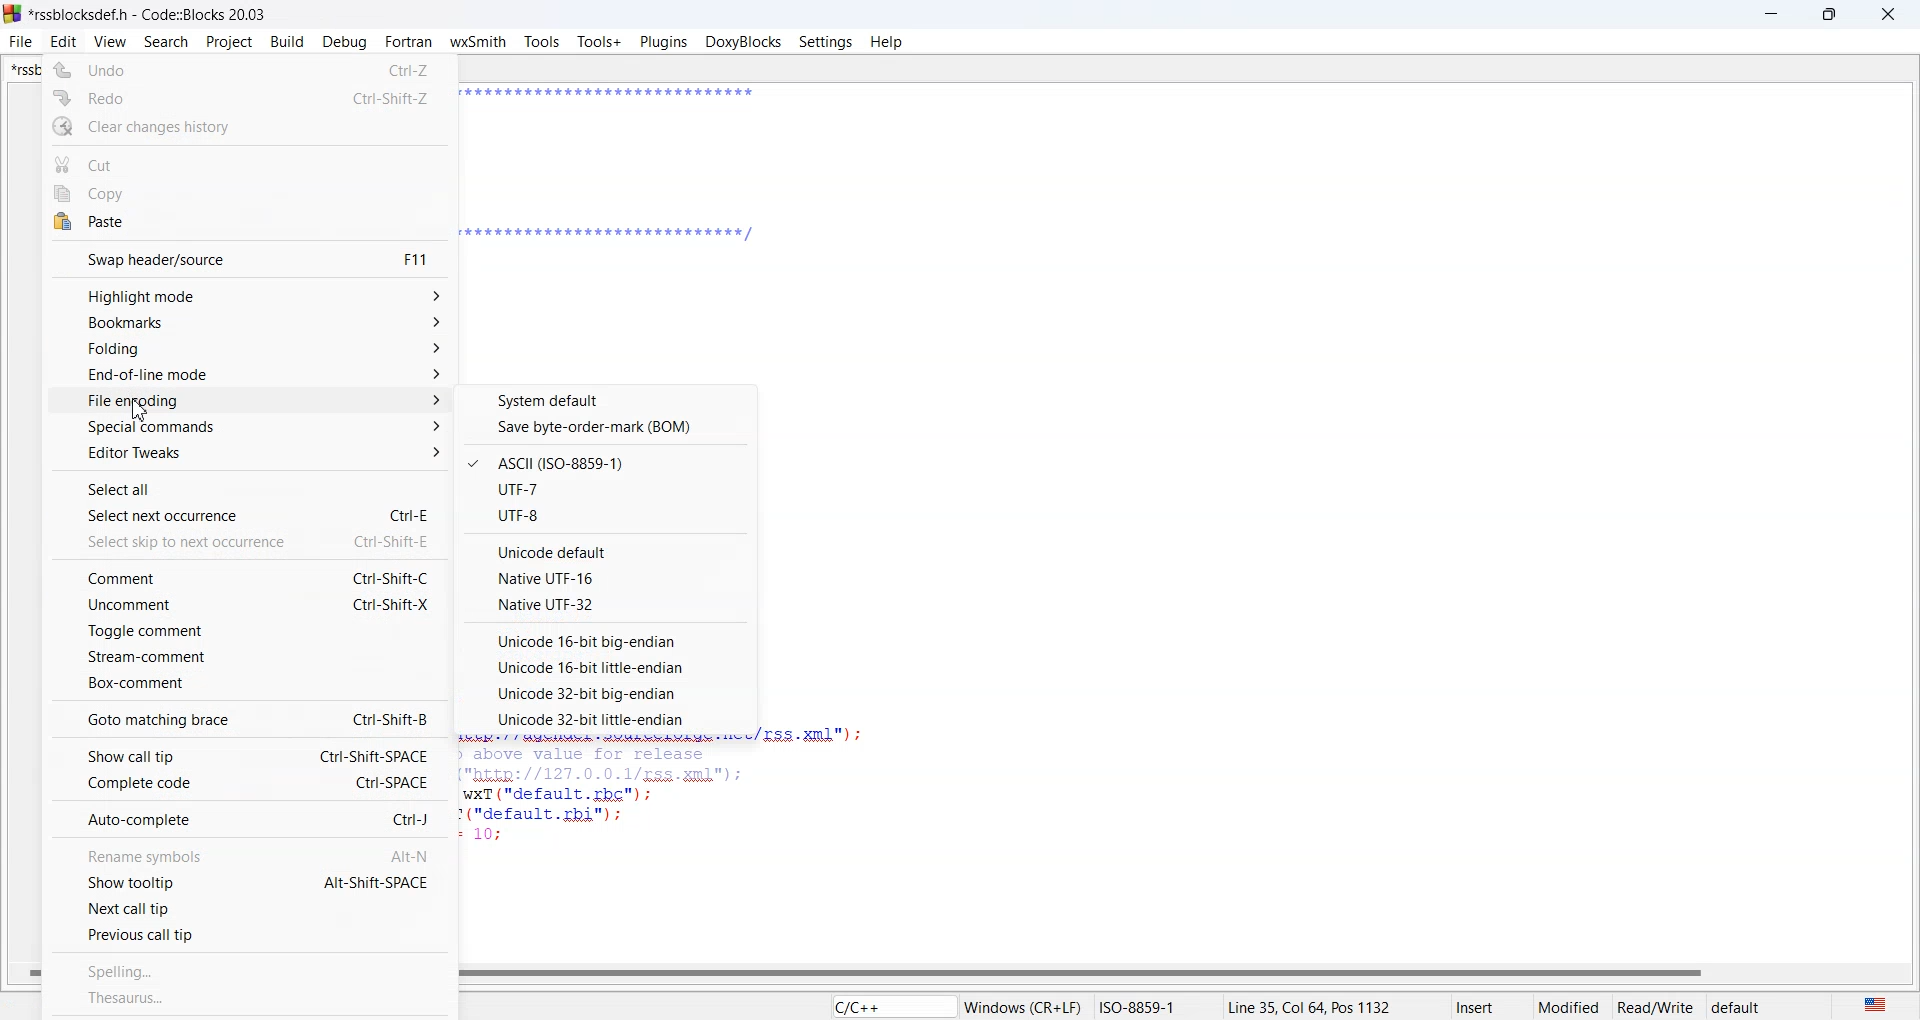  What do you see at coordinates (1831, 14) in the screenshot?
I see `Maximize` at bounding box center [1831, 14].